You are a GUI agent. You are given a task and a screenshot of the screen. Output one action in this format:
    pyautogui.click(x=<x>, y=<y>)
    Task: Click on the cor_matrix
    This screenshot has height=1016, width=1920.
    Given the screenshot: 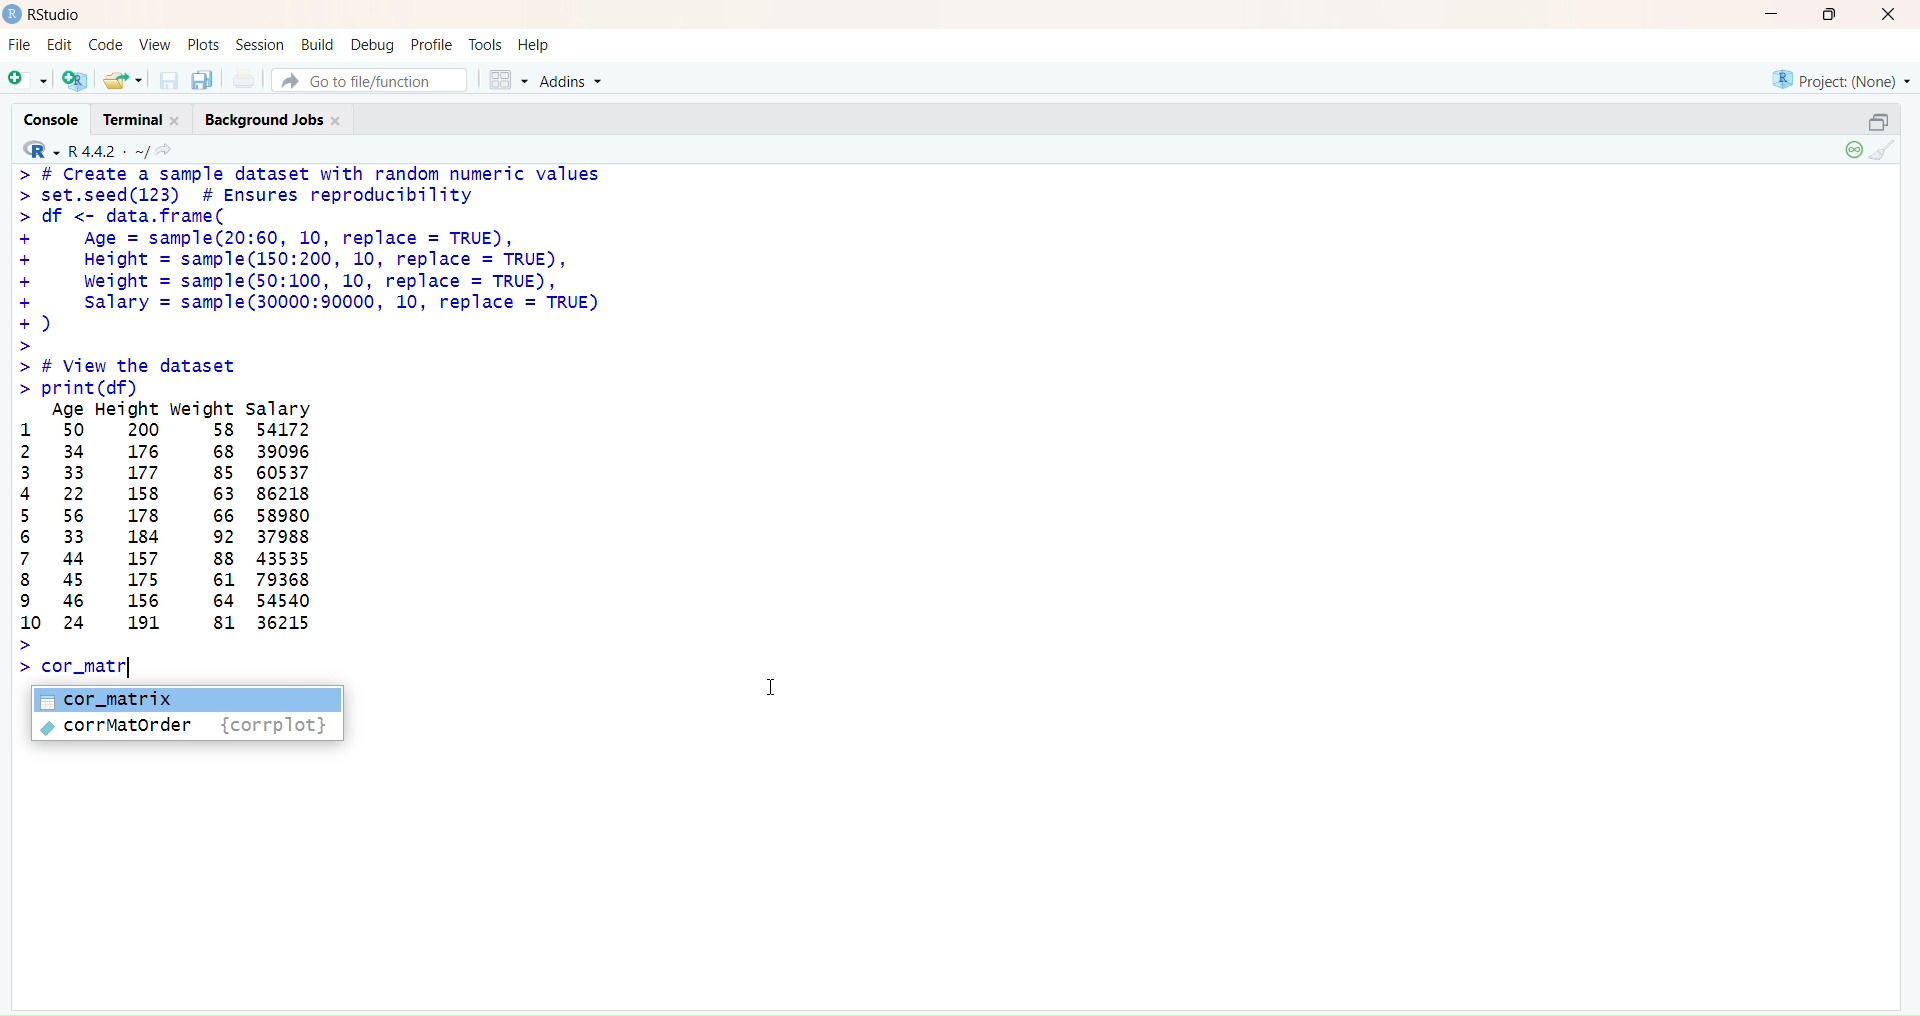 What is the action you would take?
    pyautogui.click(x=185, y=698)
    